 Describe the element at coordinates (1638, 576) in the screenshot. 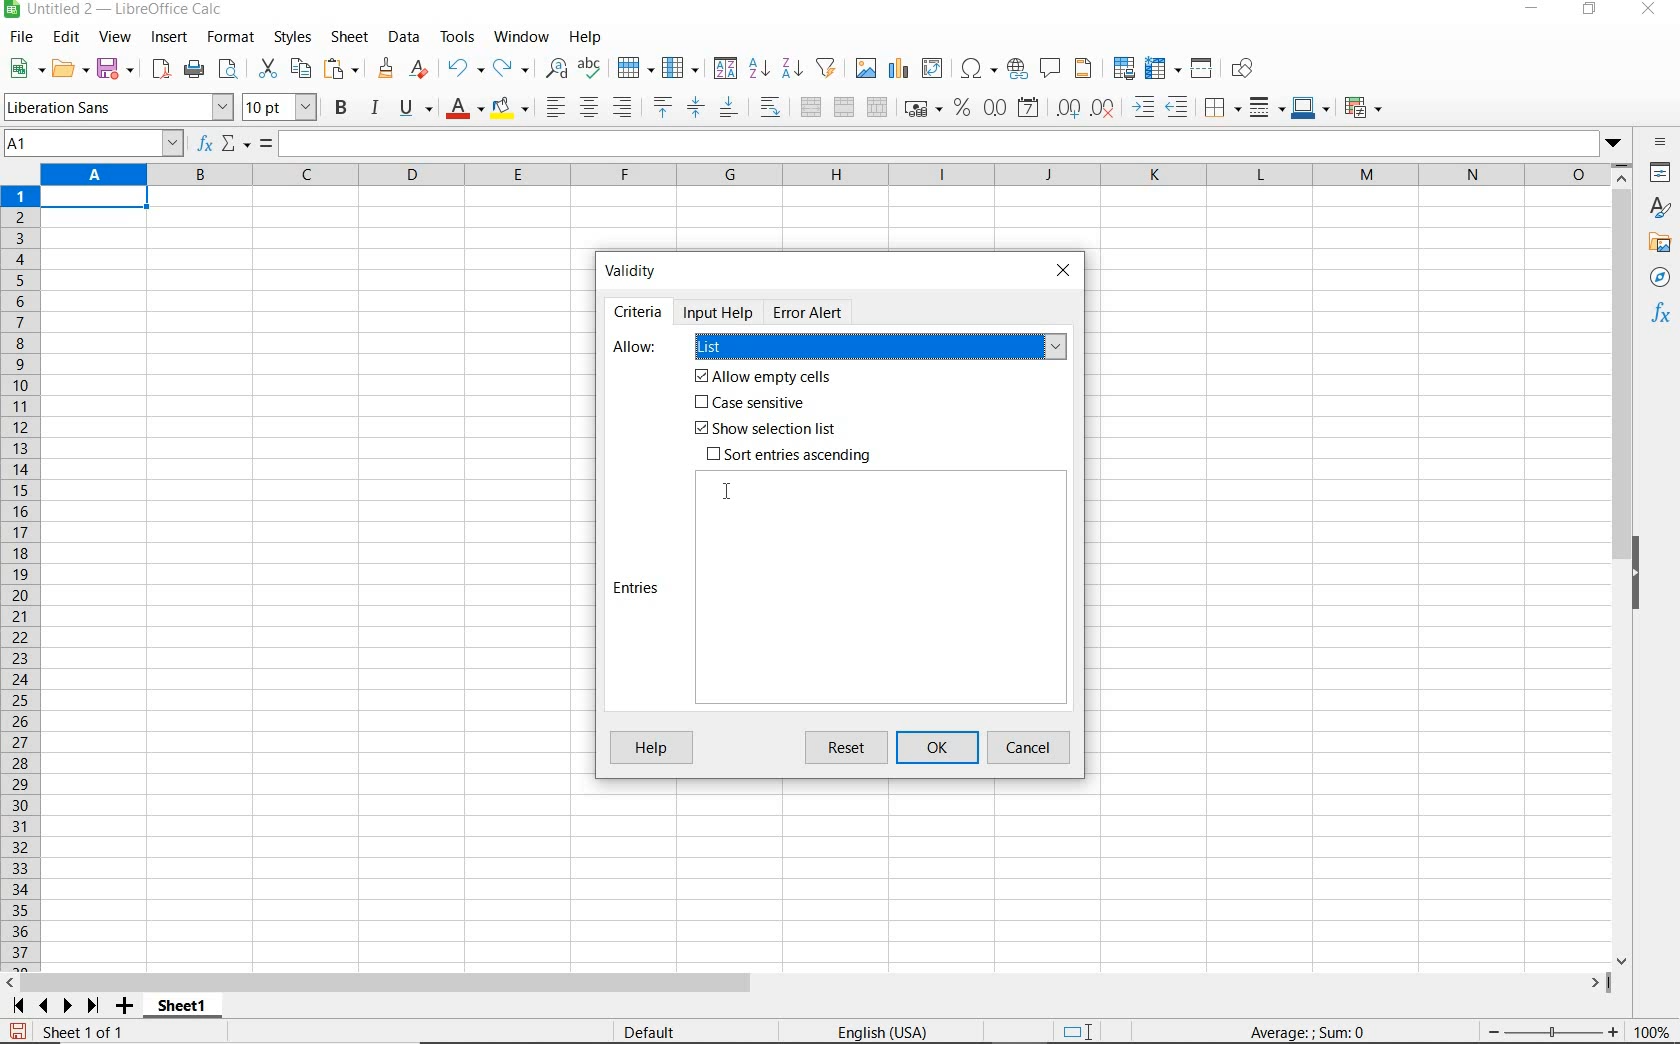

I see `hide` at that location.